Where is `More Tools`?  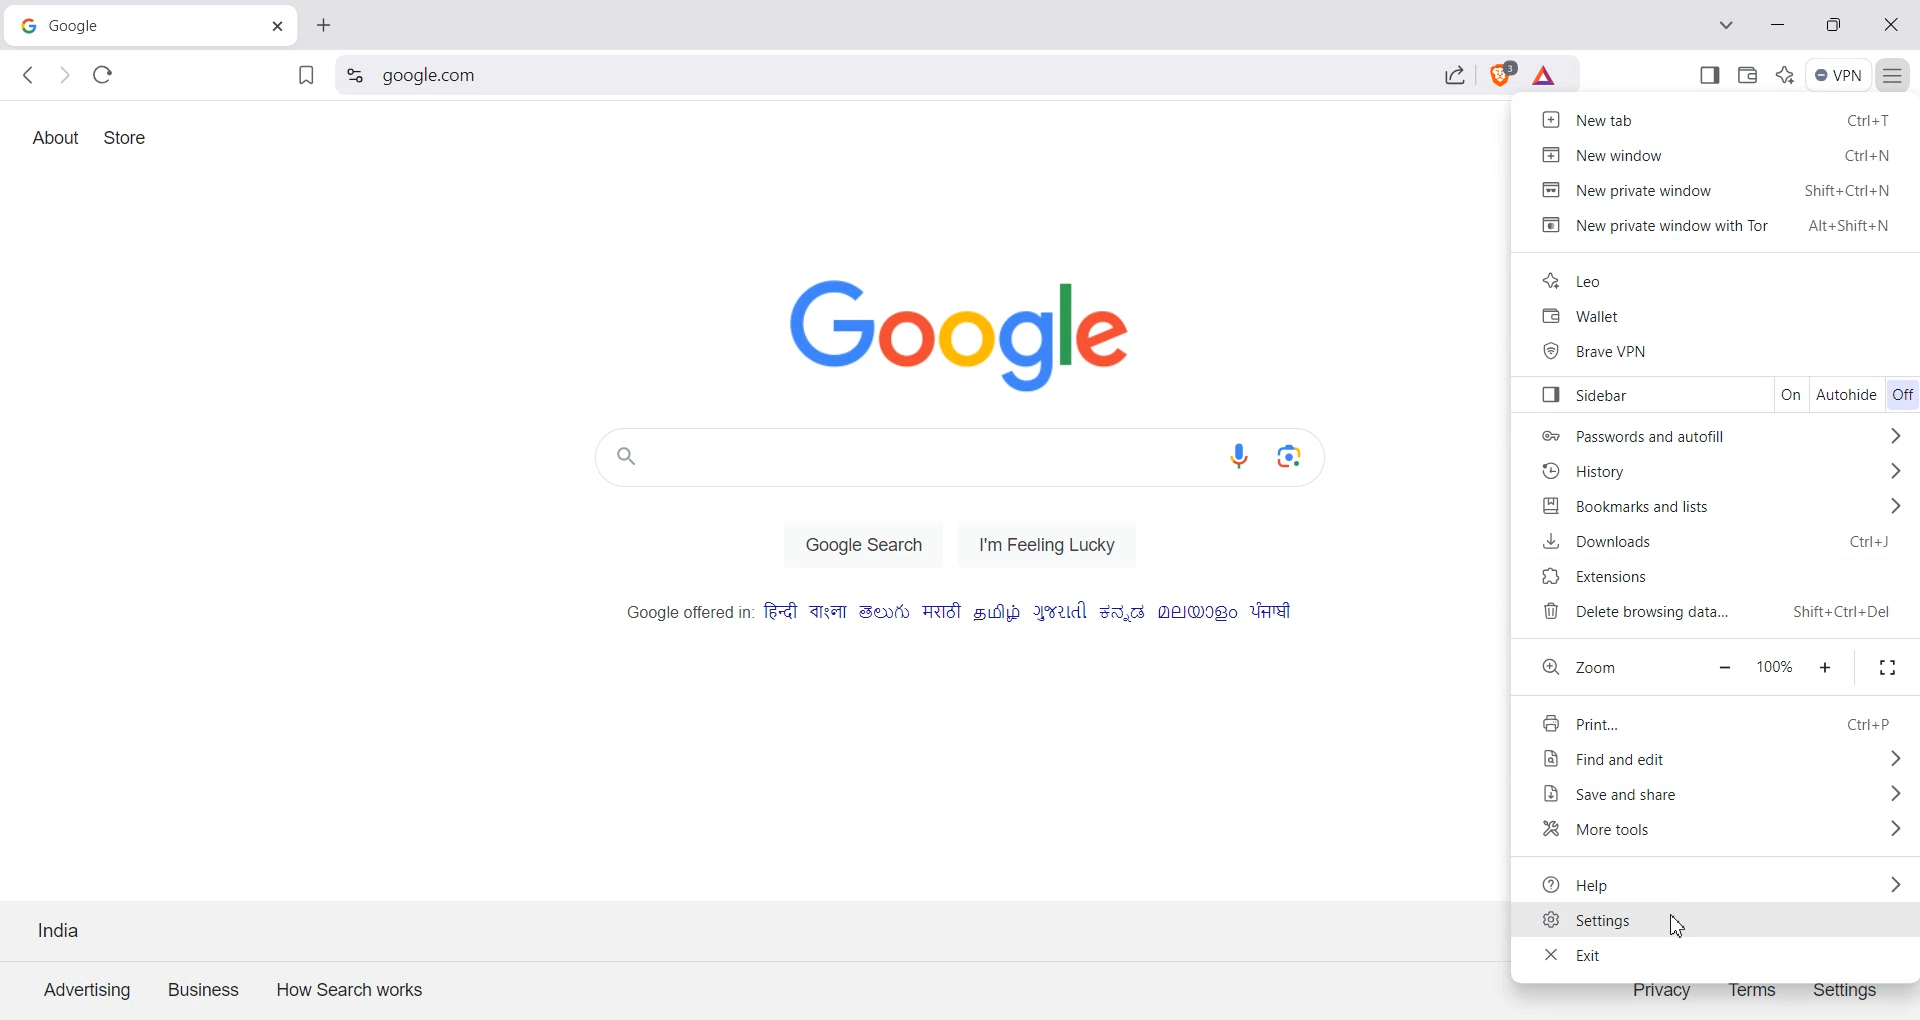
More Tools is located at coordinates (1720, 831).